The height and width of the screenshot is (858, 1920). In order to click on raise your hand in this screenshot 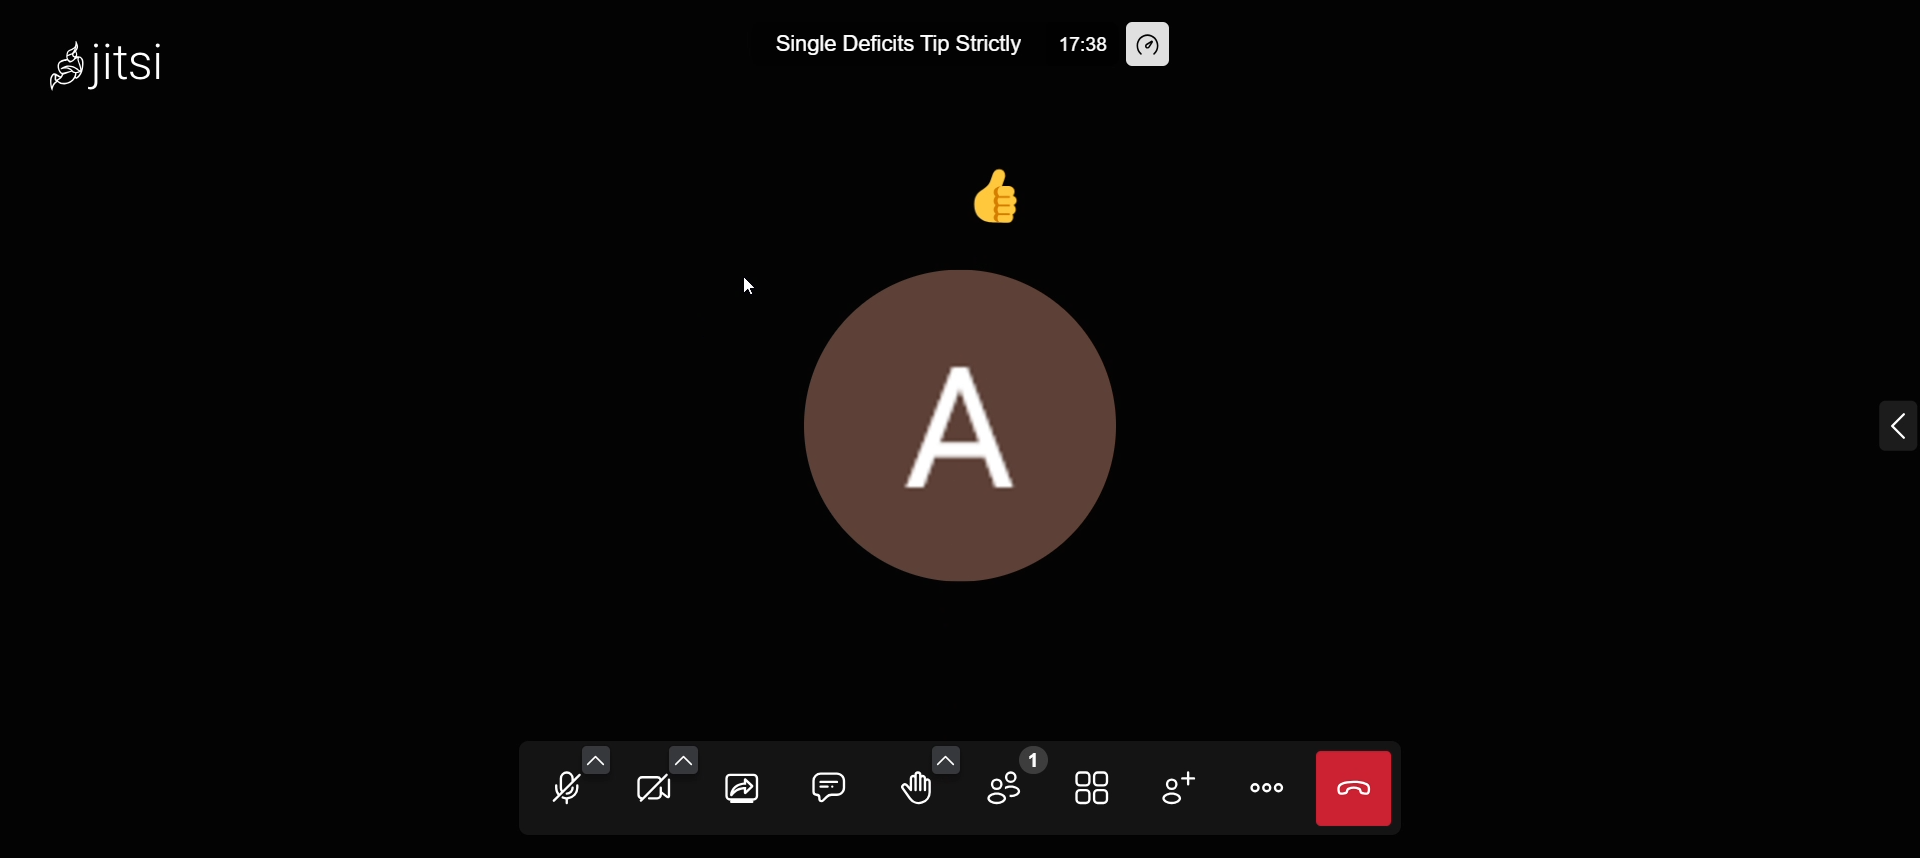, I will do `click(912, 799)`.